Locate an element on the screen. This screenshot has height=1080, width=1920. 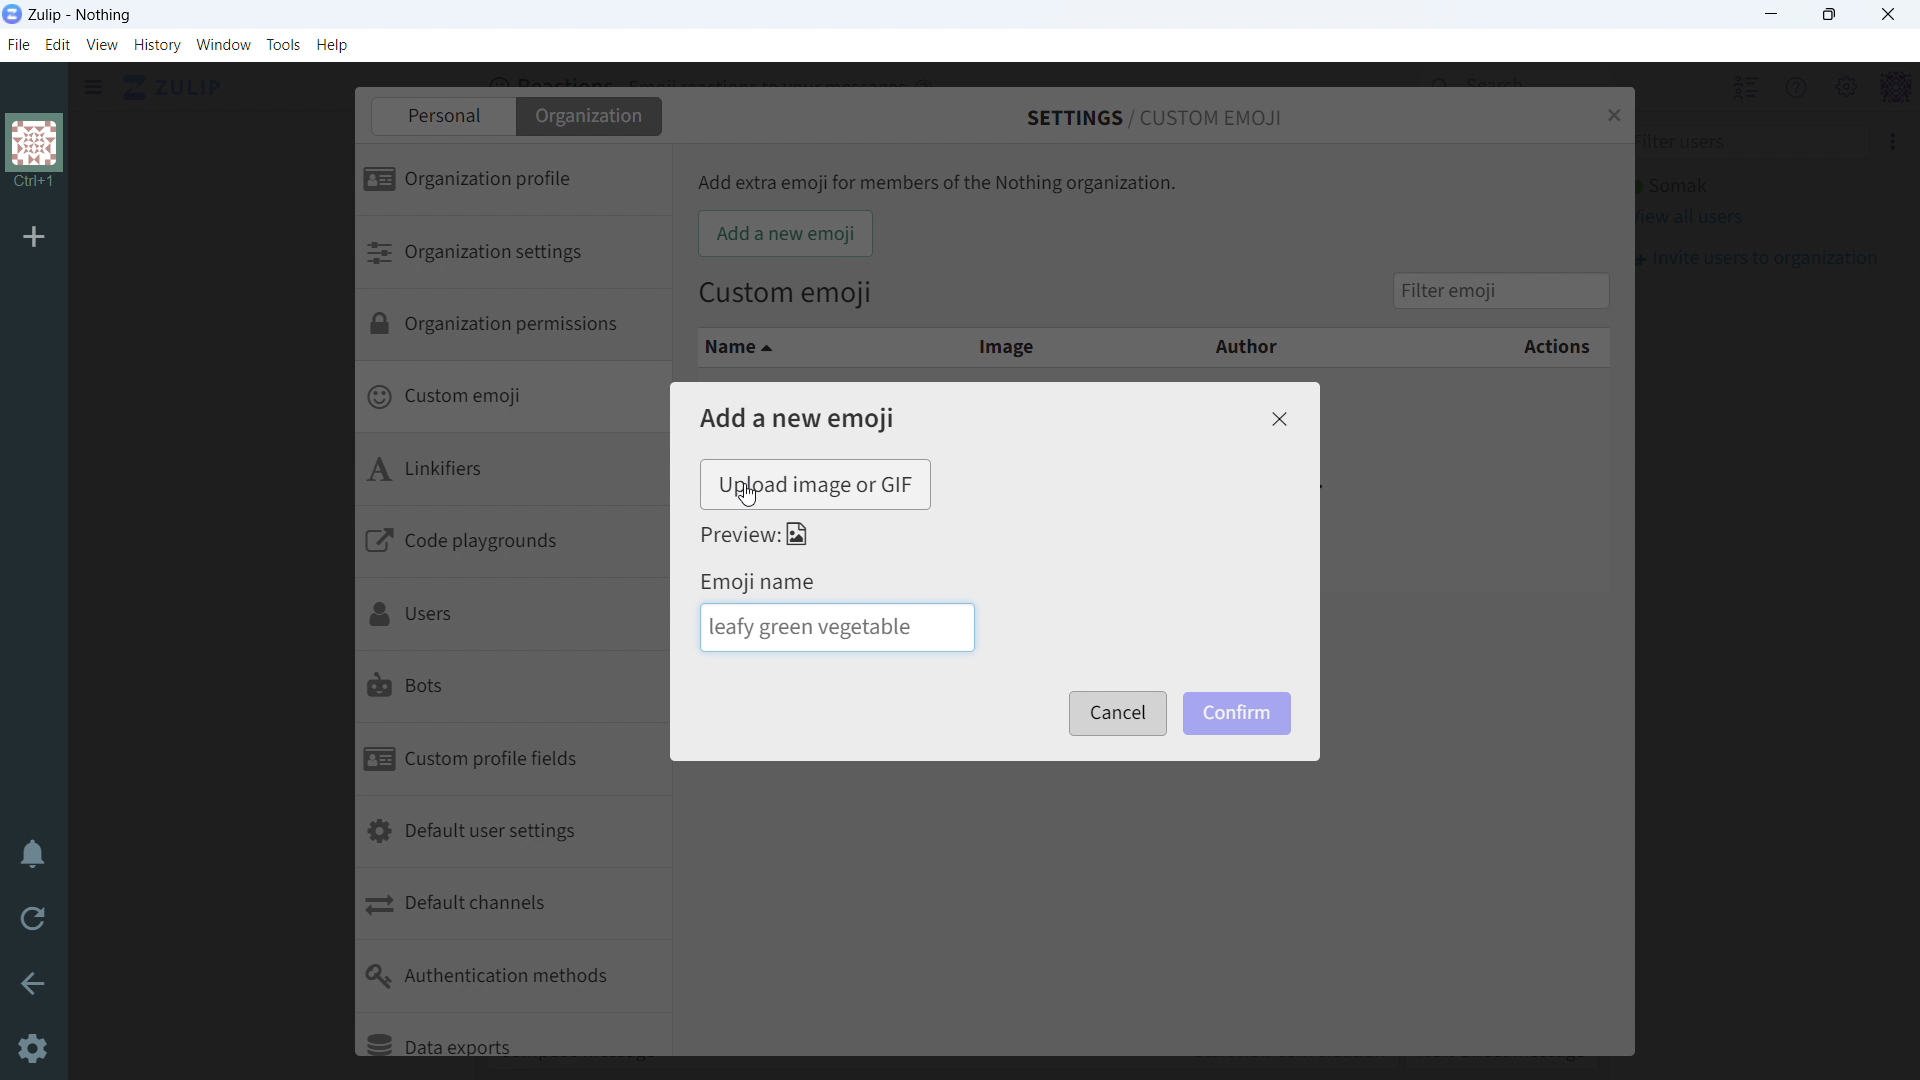
file is located at coordinates (17, 45).